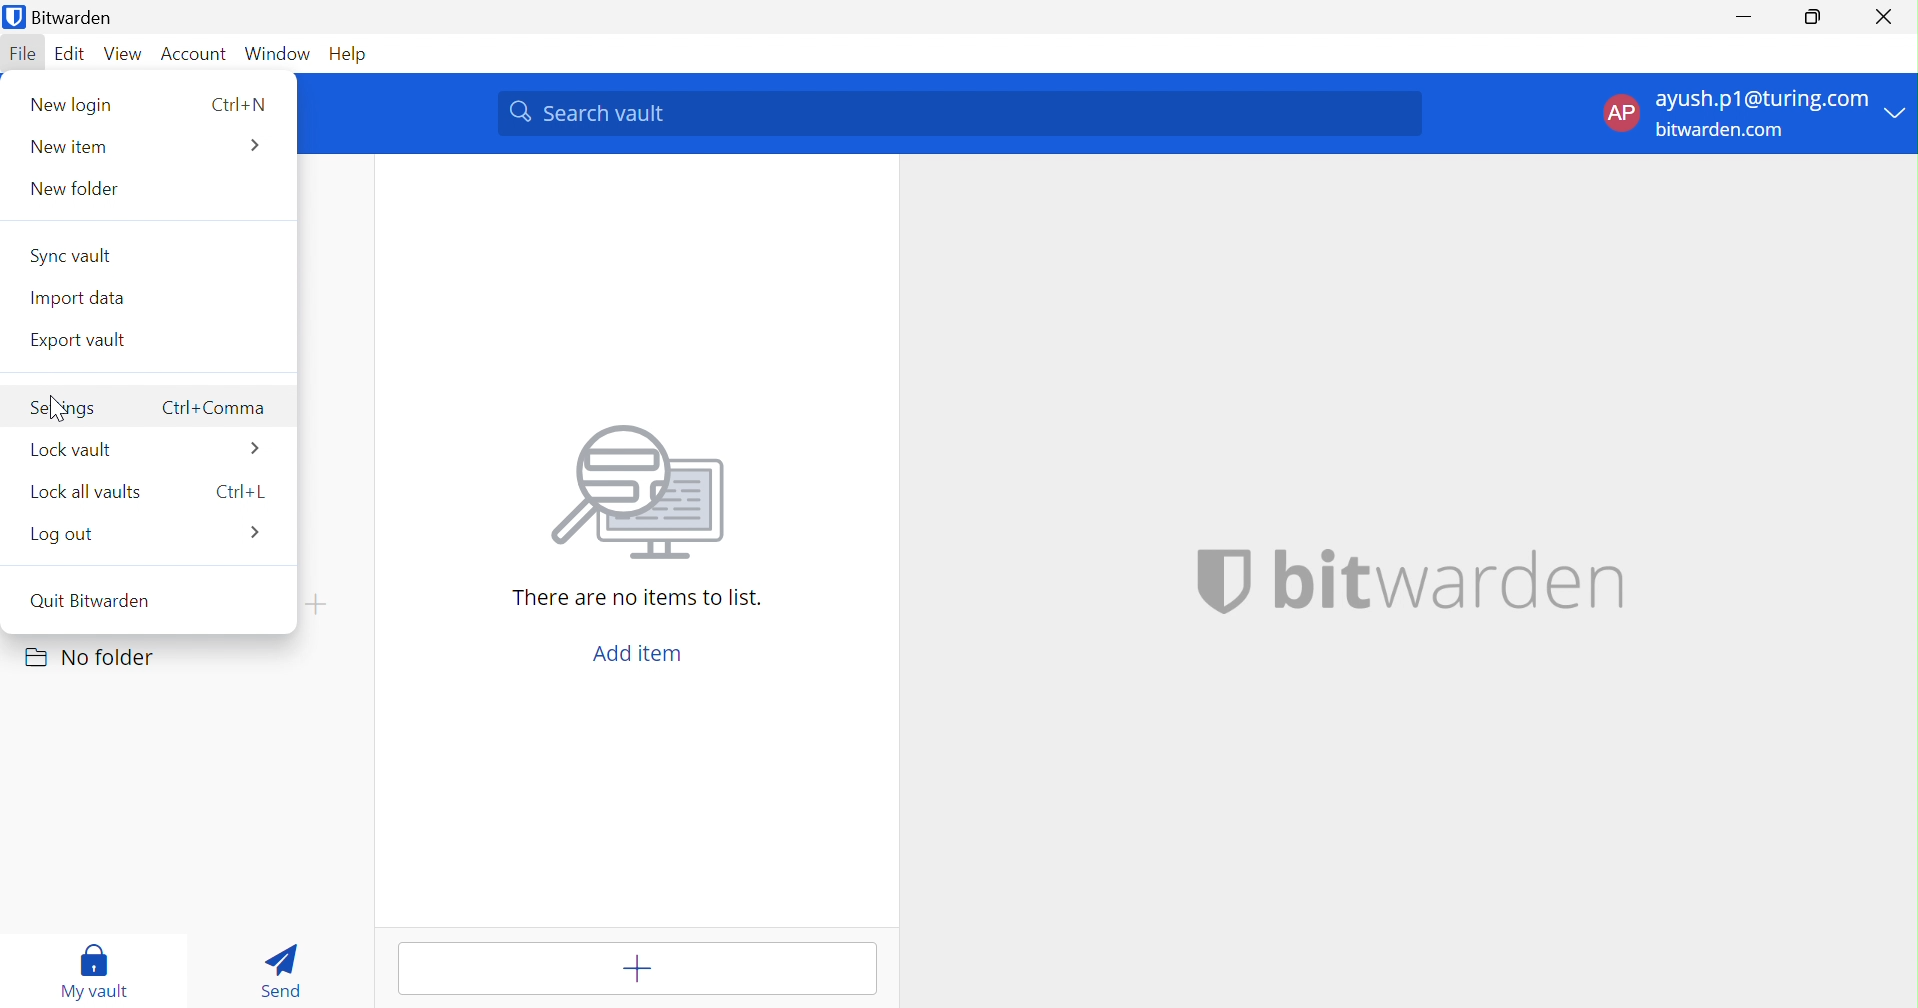  What do you see at coordinates (94, 600) in the screenshot?
I see `Quit Bitwarden` at bounding box center [94, 600].